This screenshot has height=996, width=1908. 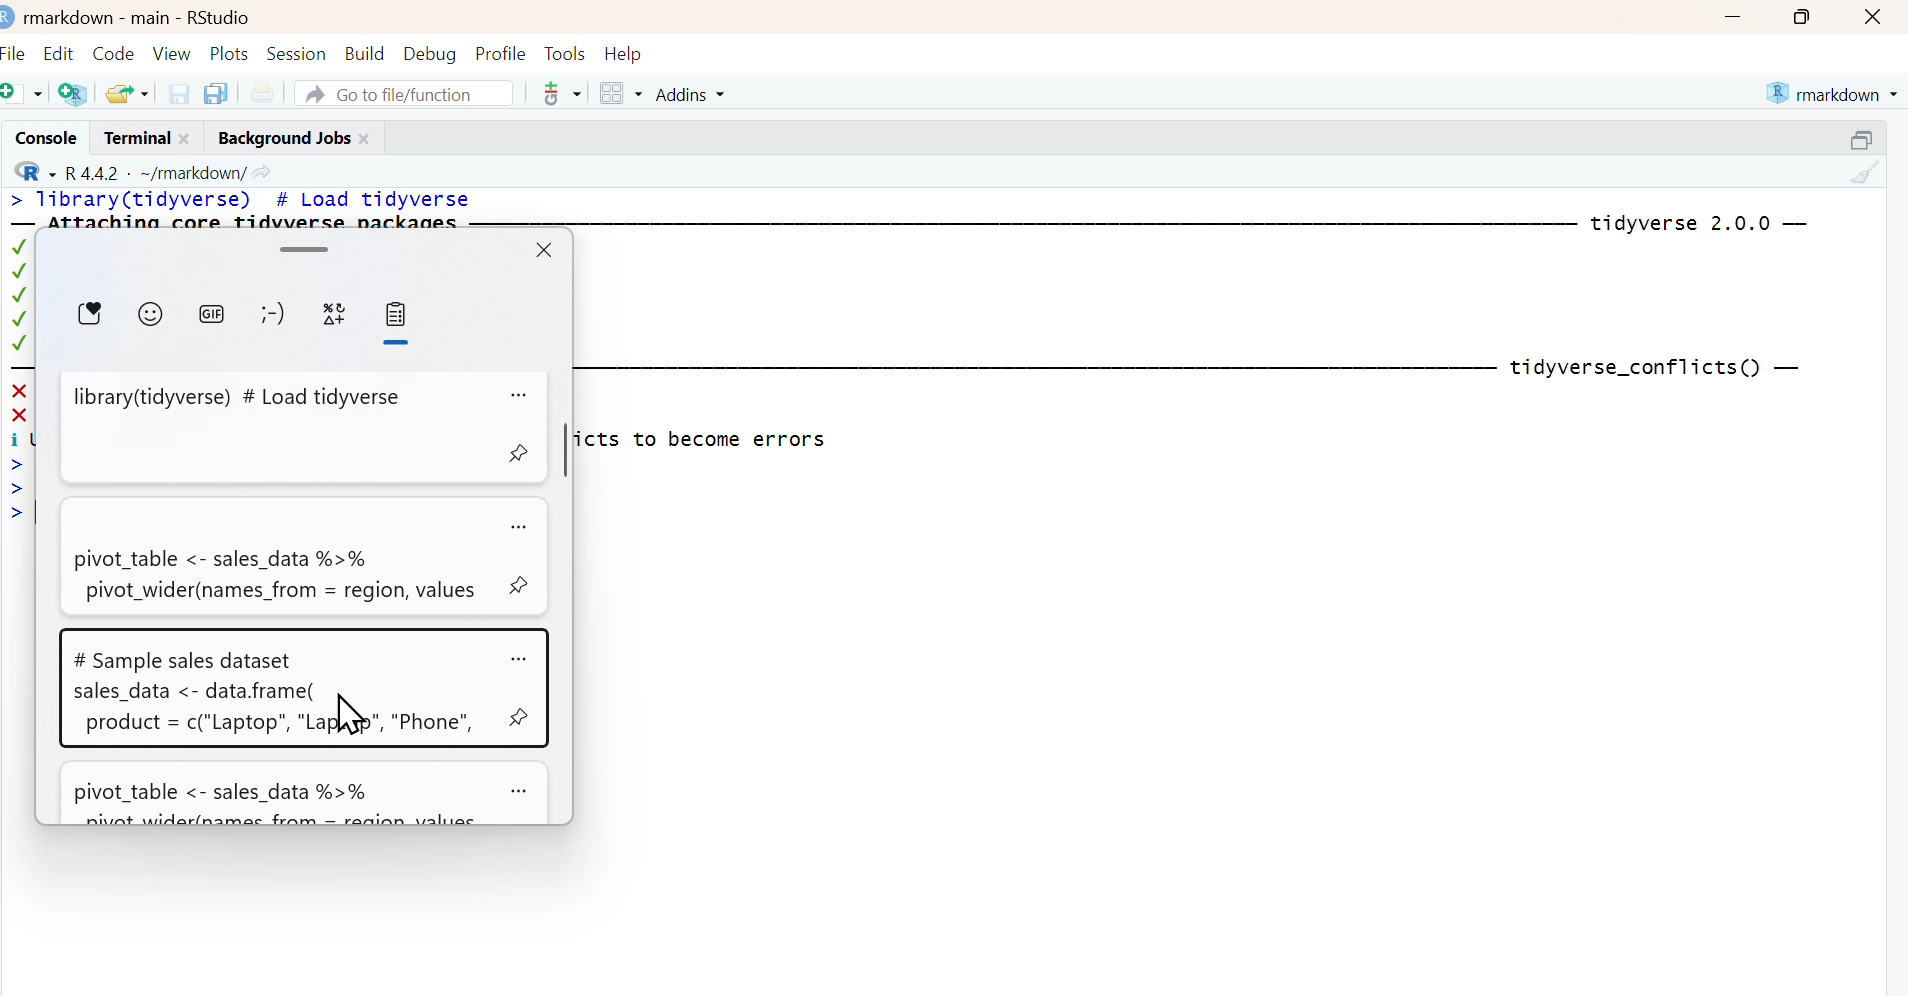 I want to click on tidyverse_conflicts(), so click(x=1635, y=368).